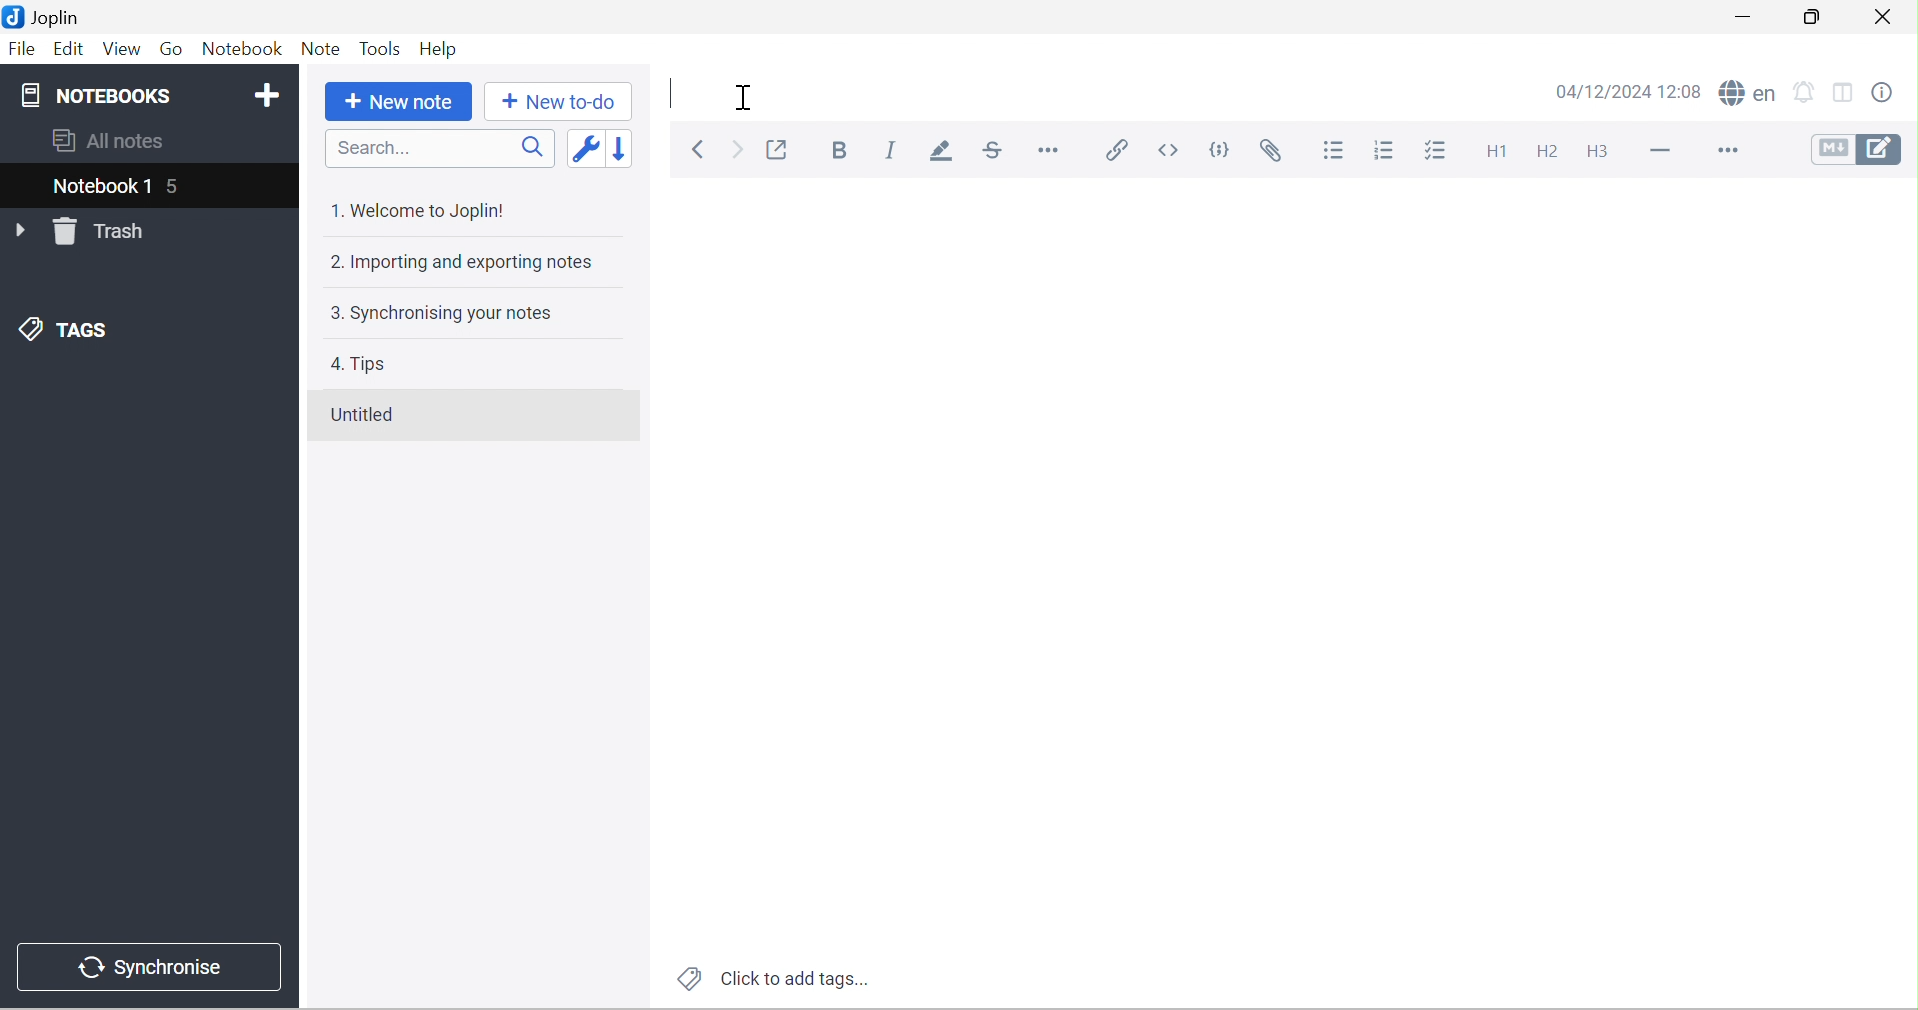 This screenshot has height=1010, width=1918. What do you see at coordinates (1053, 153) in the screenshot?
I see `Horizontal` at bounding box center [1053, 153].